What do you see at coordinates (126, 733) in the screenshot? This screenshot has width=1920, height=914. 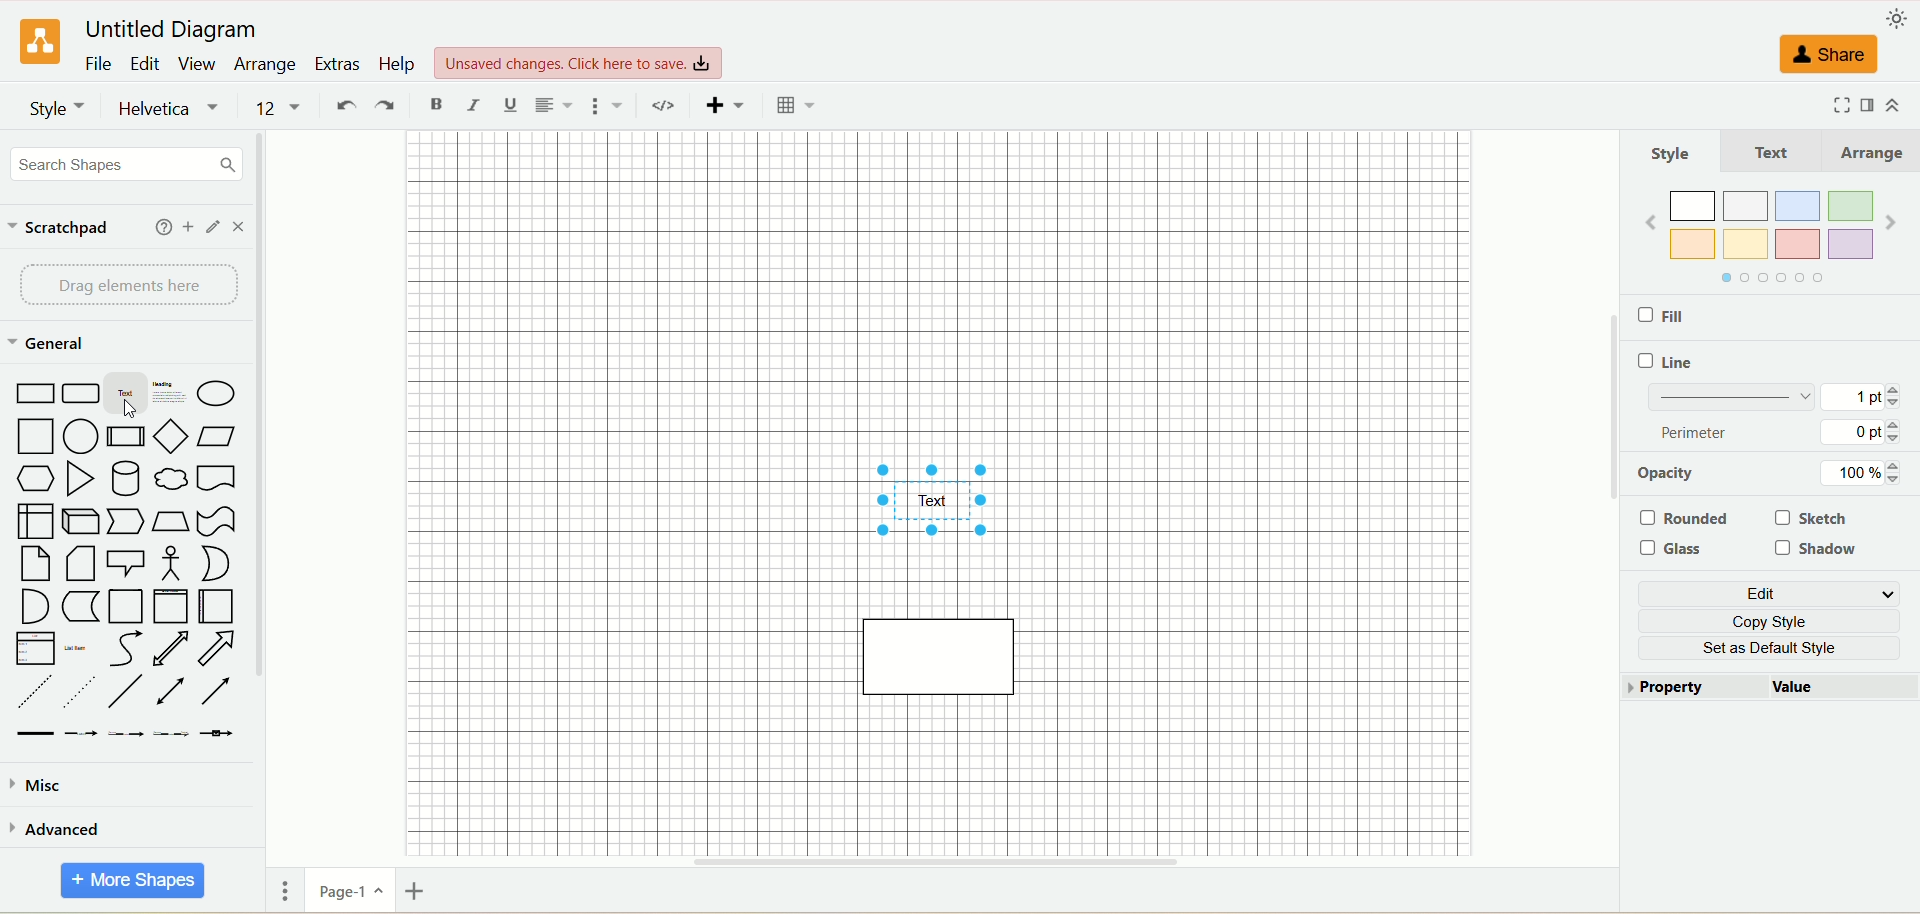 I see `connector 3` at bounding box center [126, 733].